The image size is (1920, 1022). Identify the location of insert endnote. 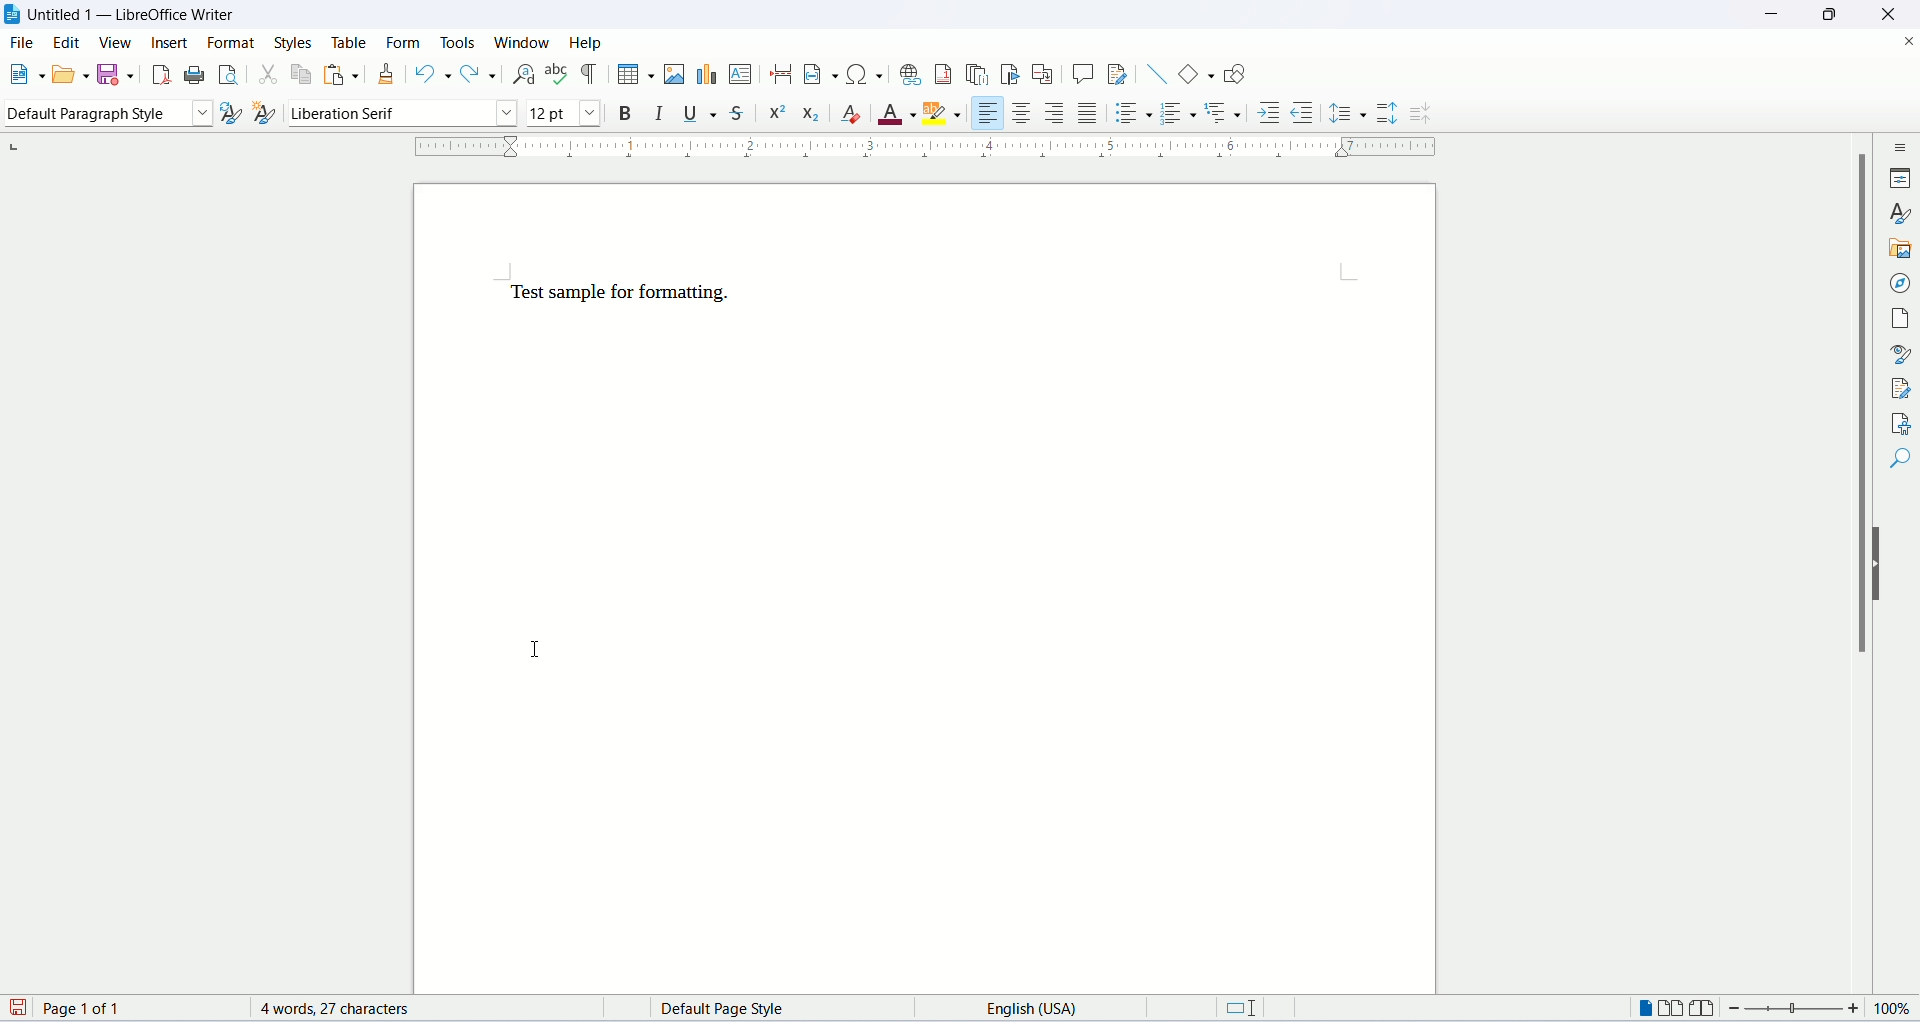
(980, 72).